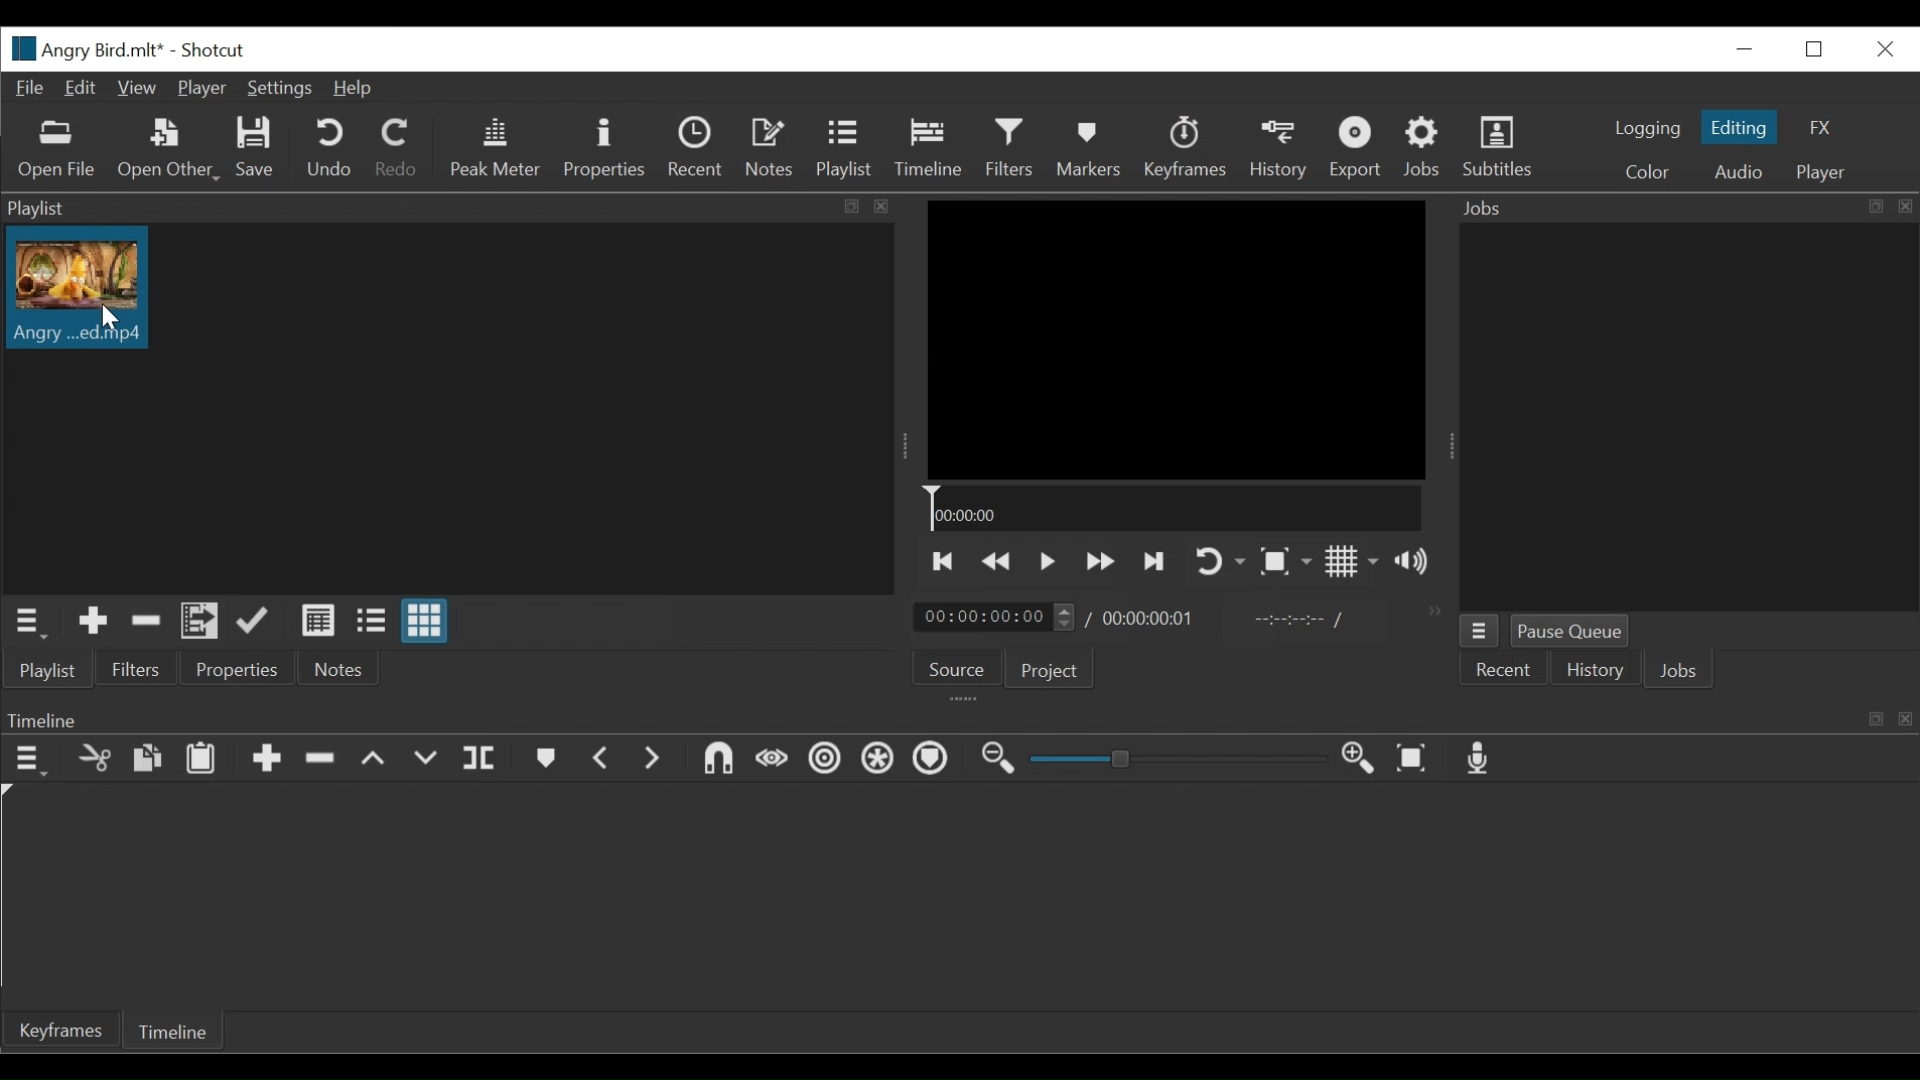 The image size is (1920, 1080). I want to click on time, so click(994, 618).